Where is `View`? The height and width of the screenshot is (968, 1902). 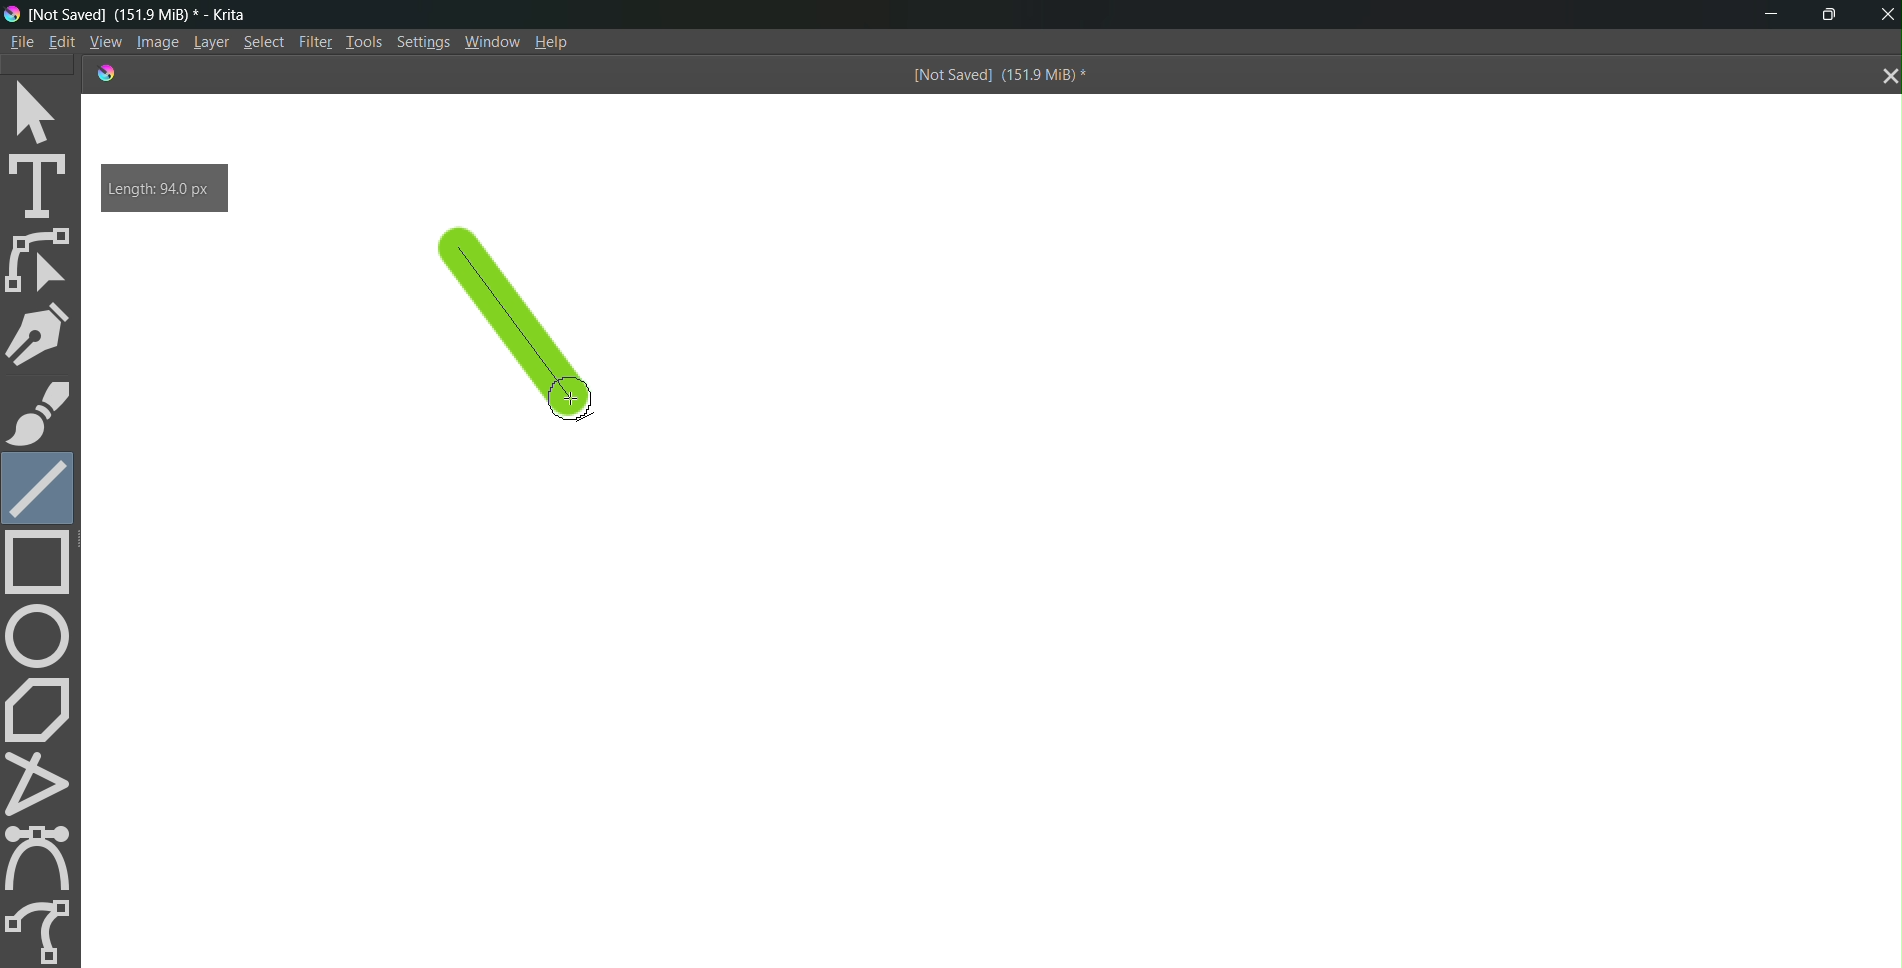
View is located at coordinates (103, 41).